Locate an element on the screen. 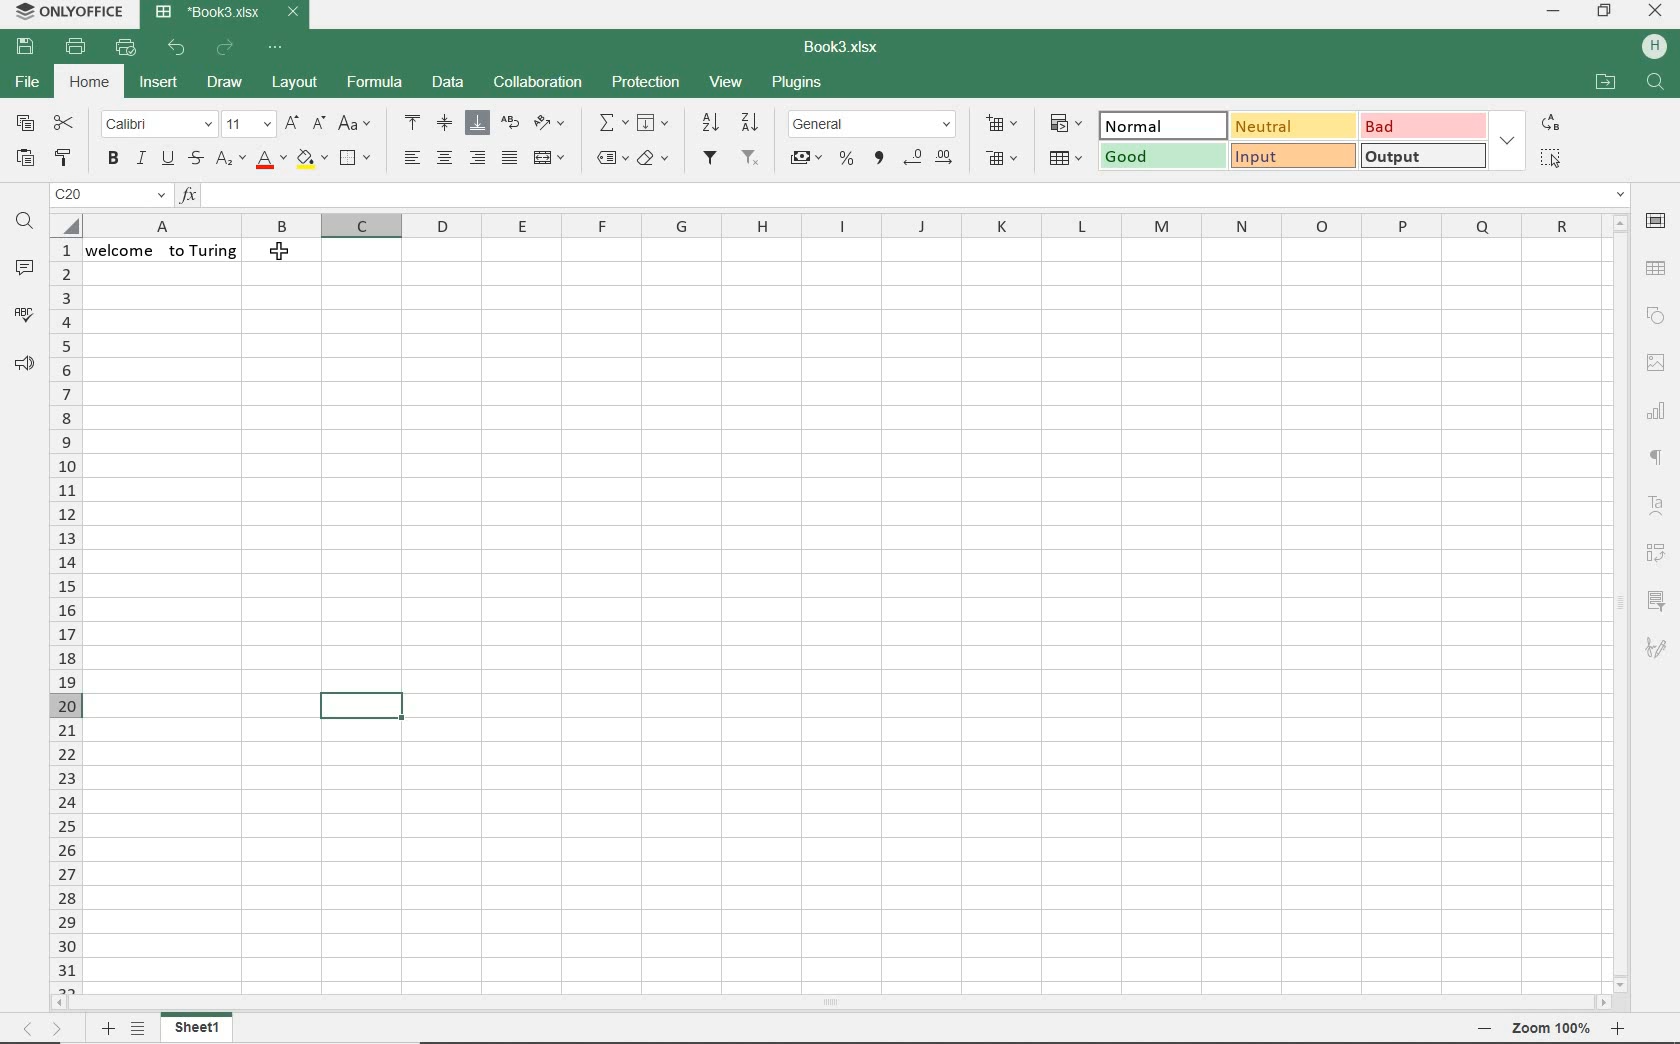 The image size is (1680, 1044). align top is located at coordinates (413, 121).